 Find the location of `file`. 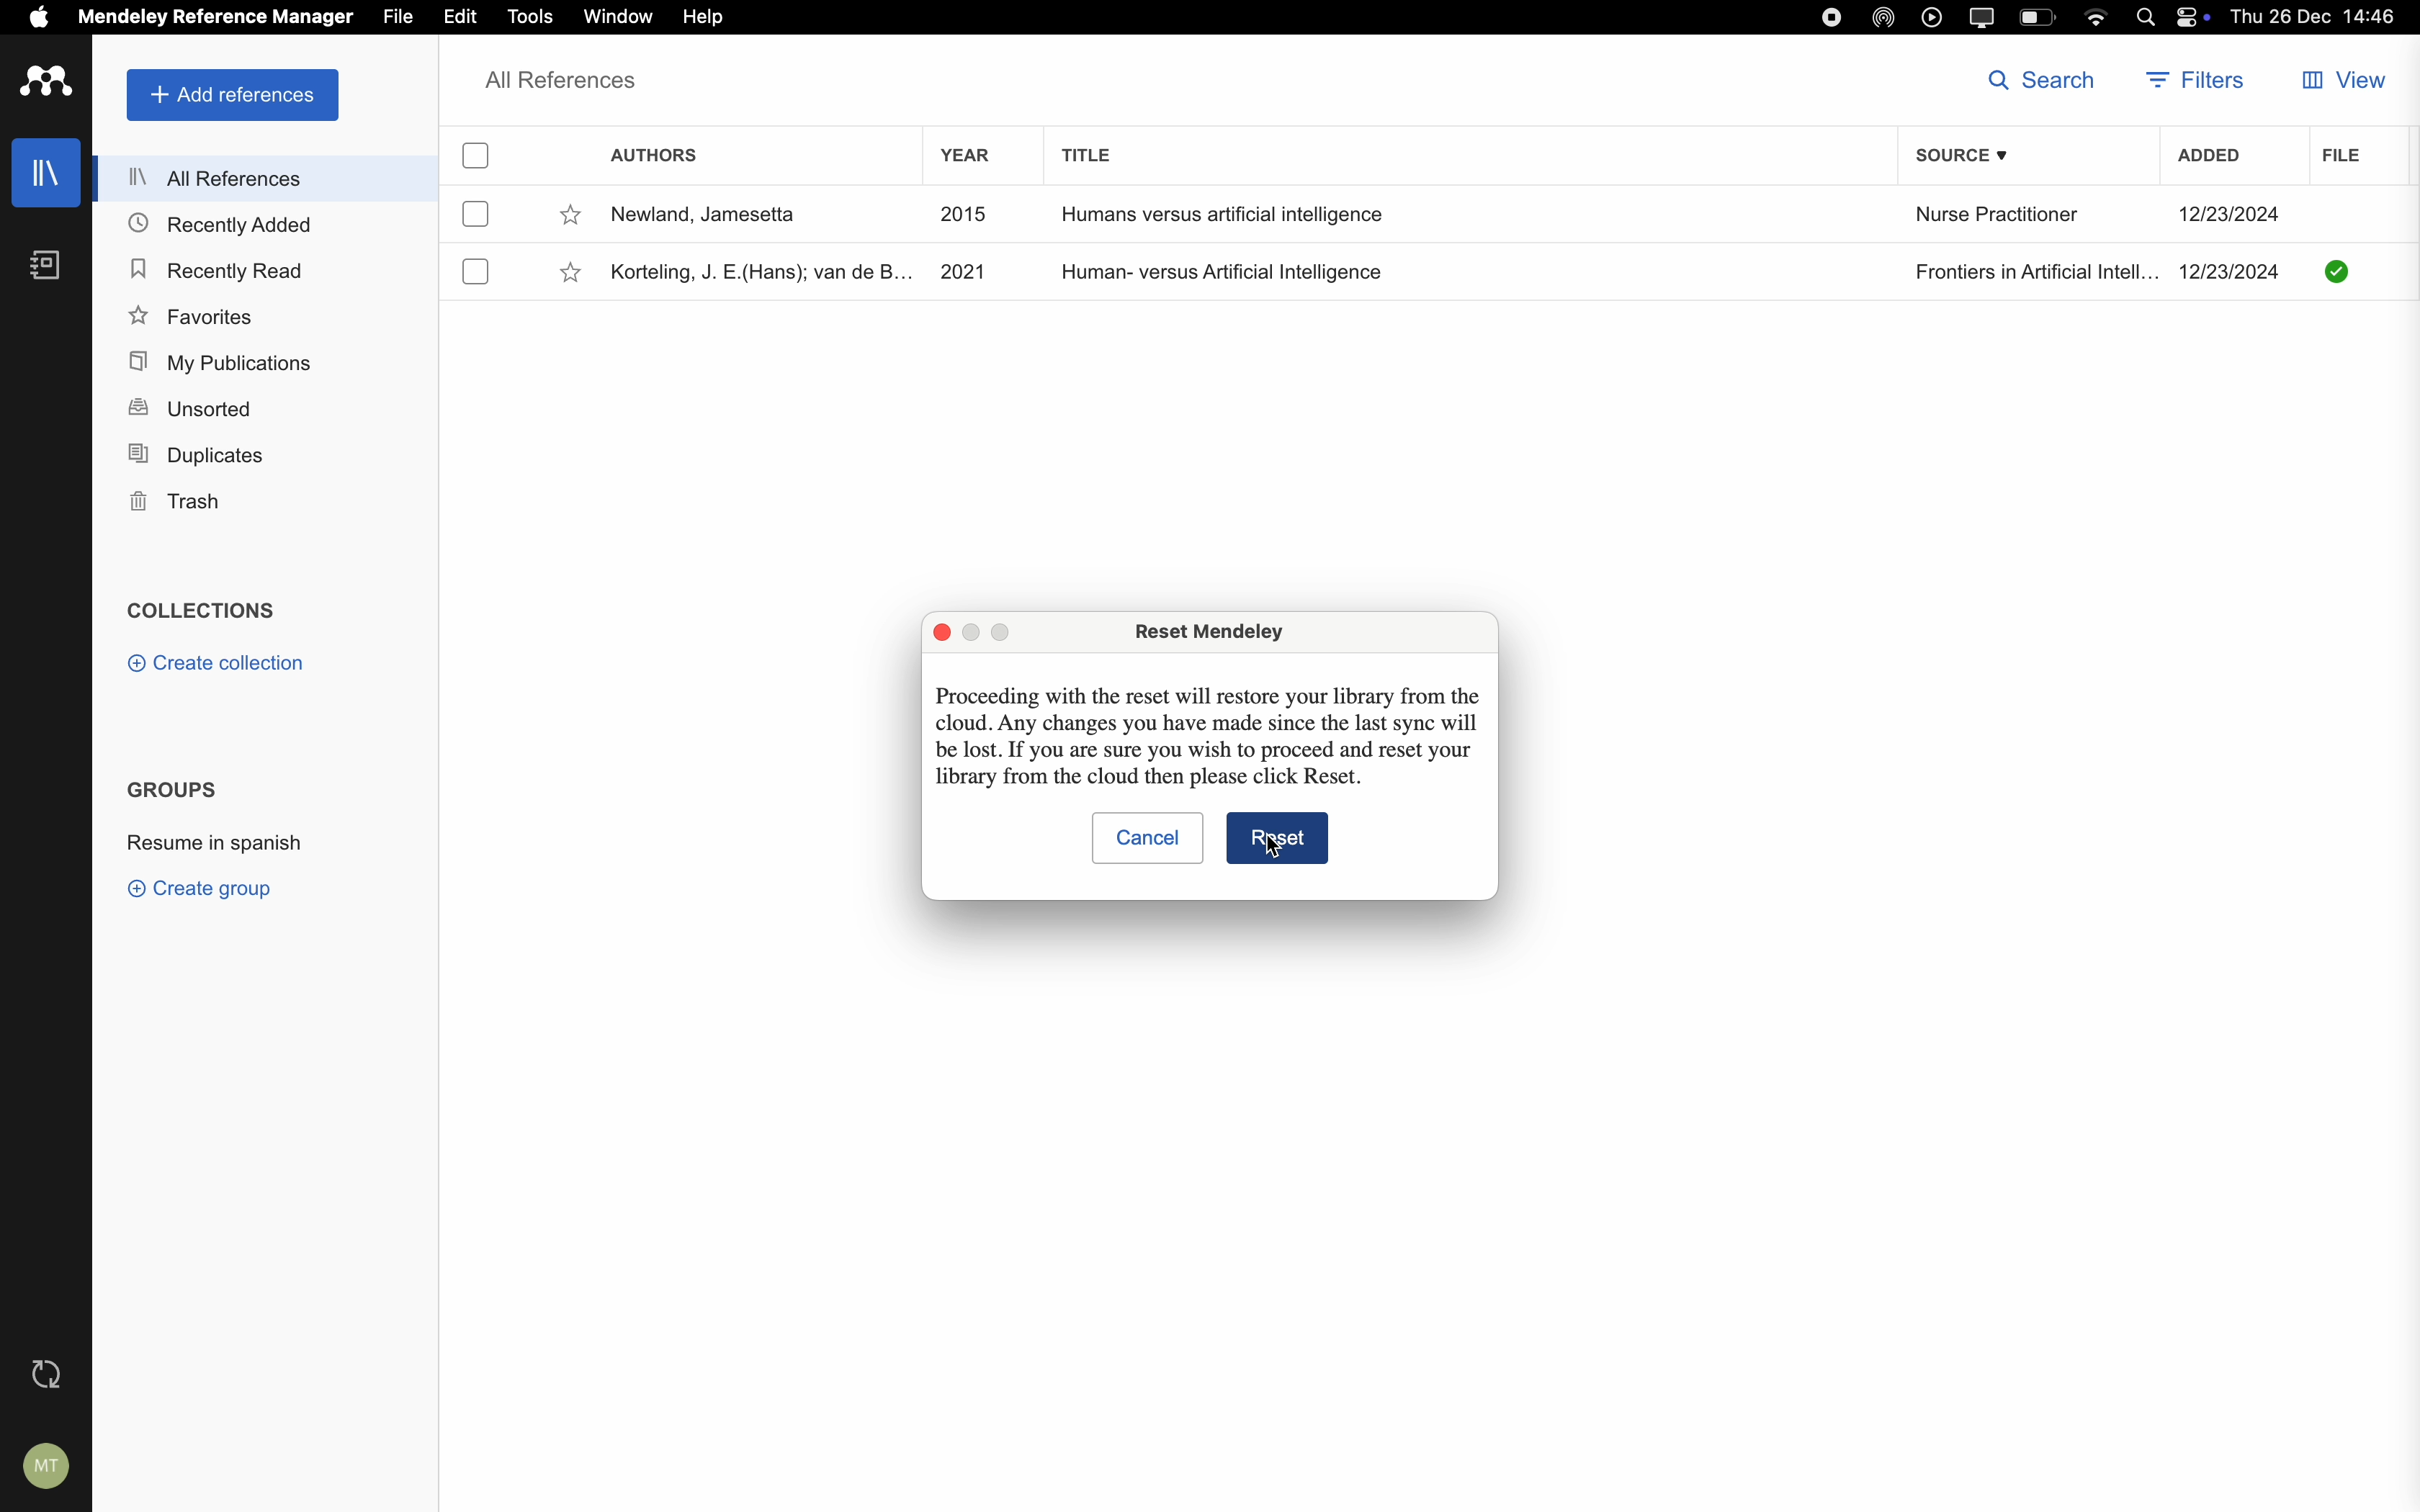

file is located at coordinates (395, 17).